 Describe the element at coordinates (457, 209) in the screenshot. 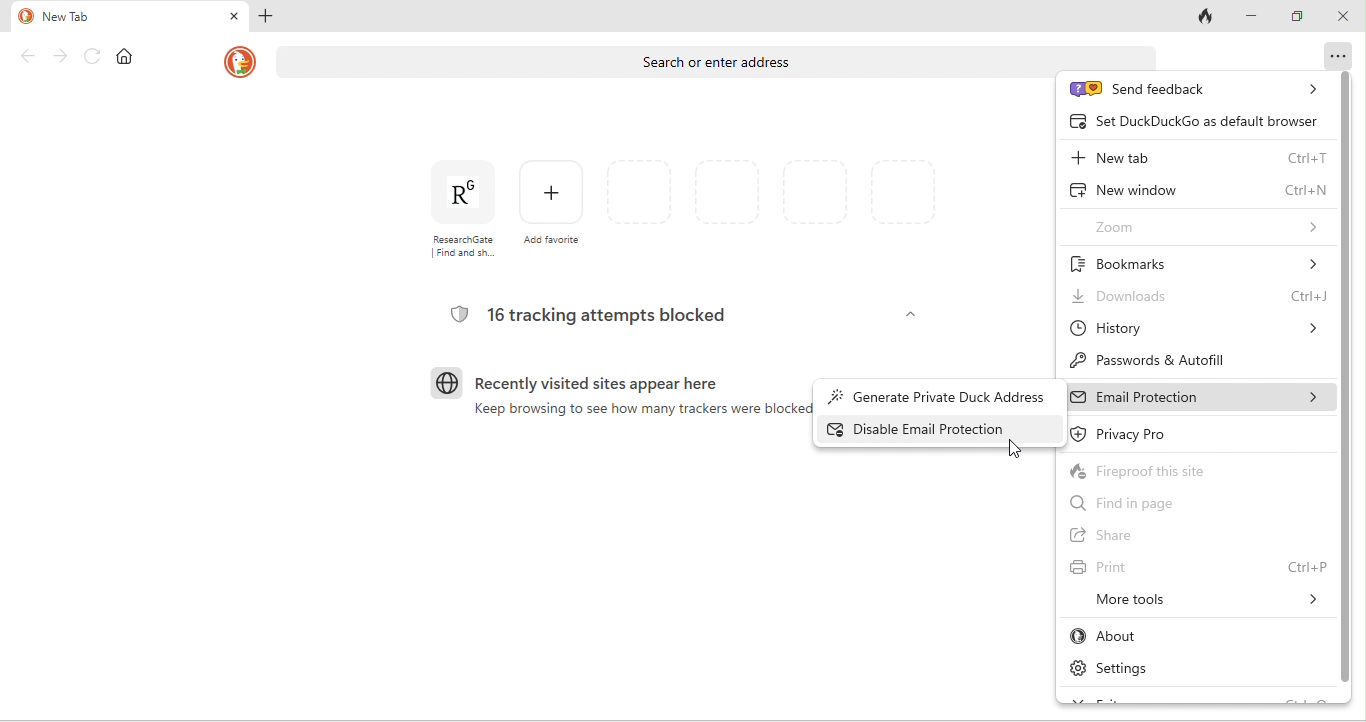

I see `research gate` at that location.